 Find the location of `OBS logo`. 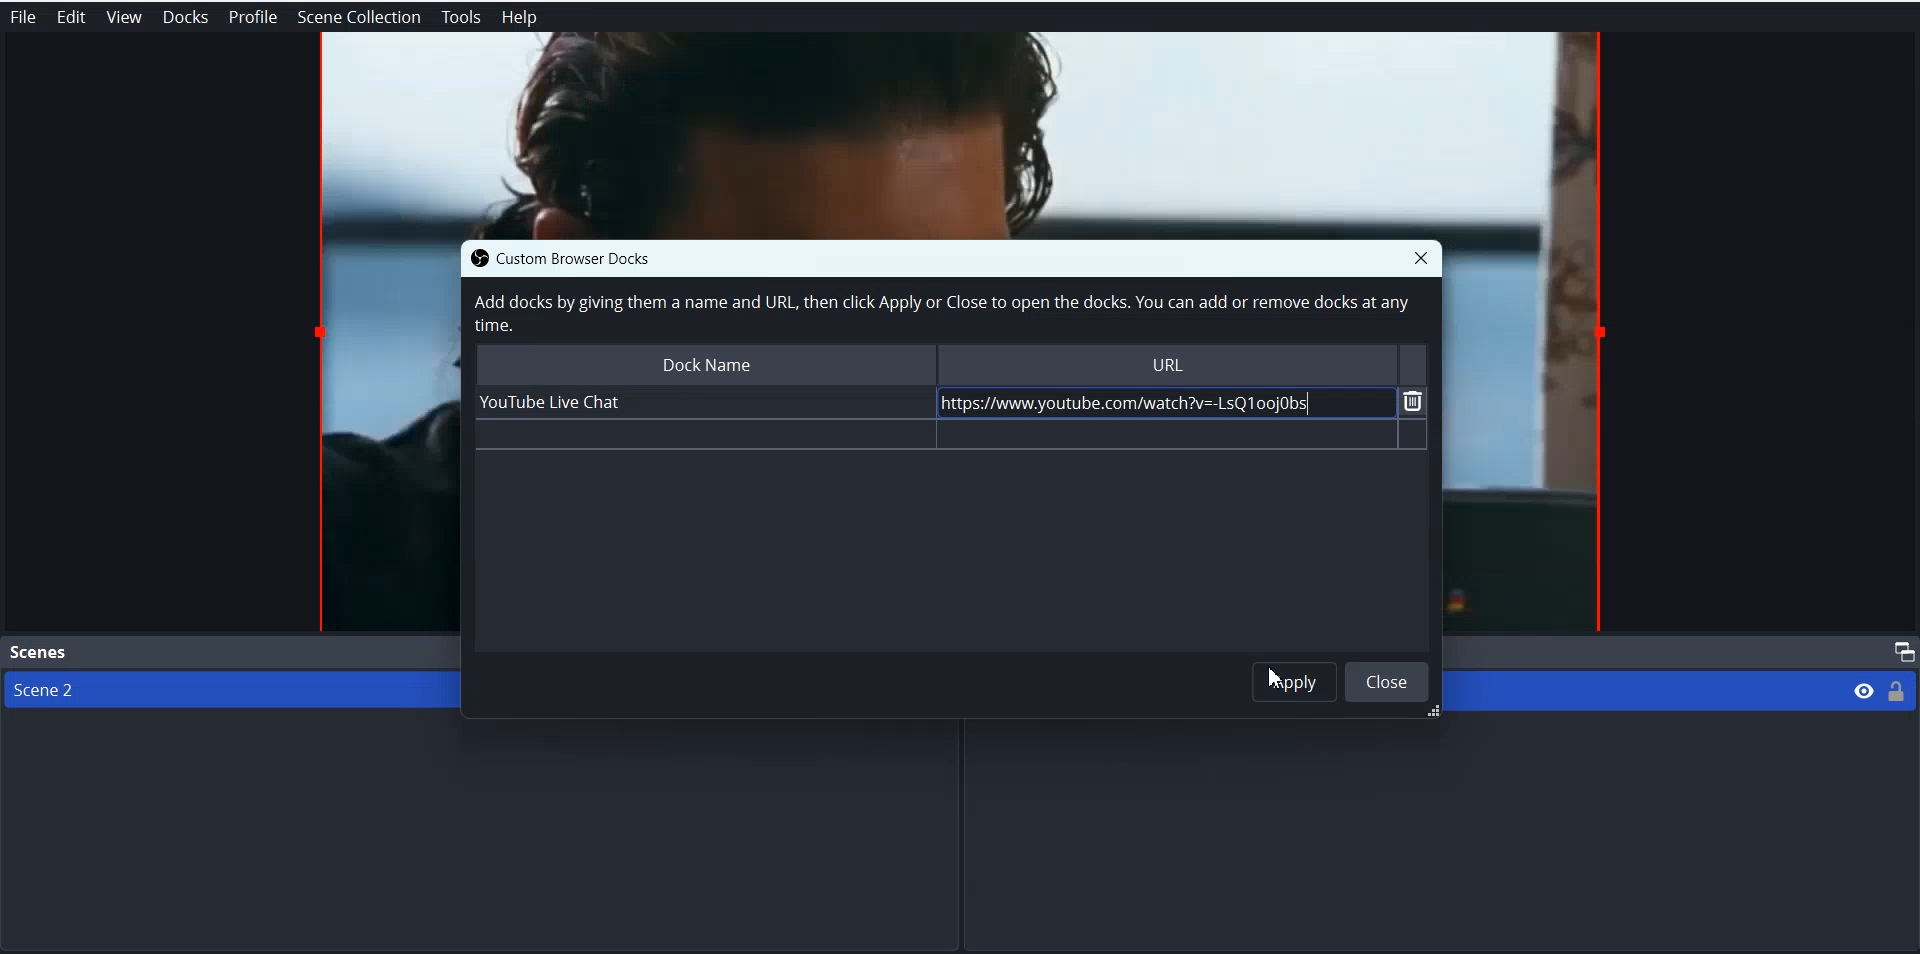

OBS logo is located at coordinates (474, 258).